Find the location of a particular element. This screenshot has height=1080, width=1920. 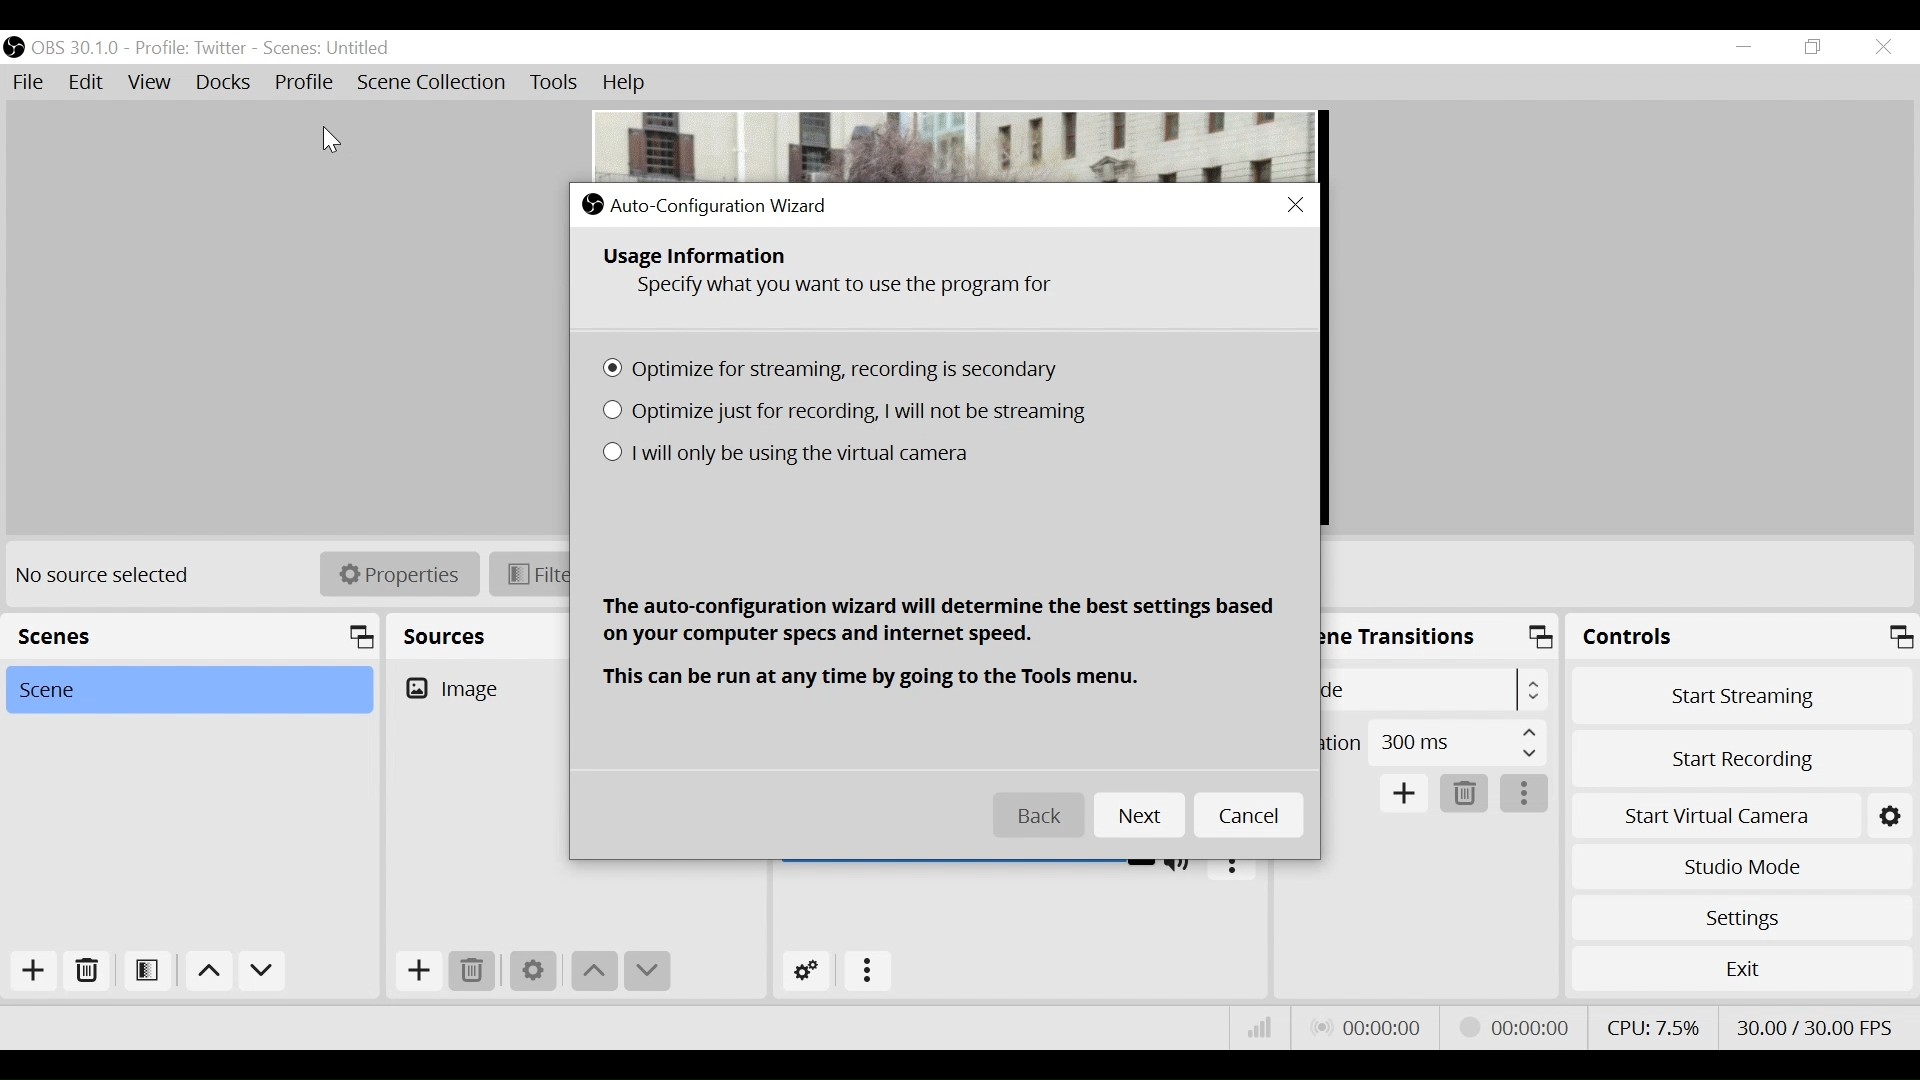

Add is located at coordinates (28, 973).